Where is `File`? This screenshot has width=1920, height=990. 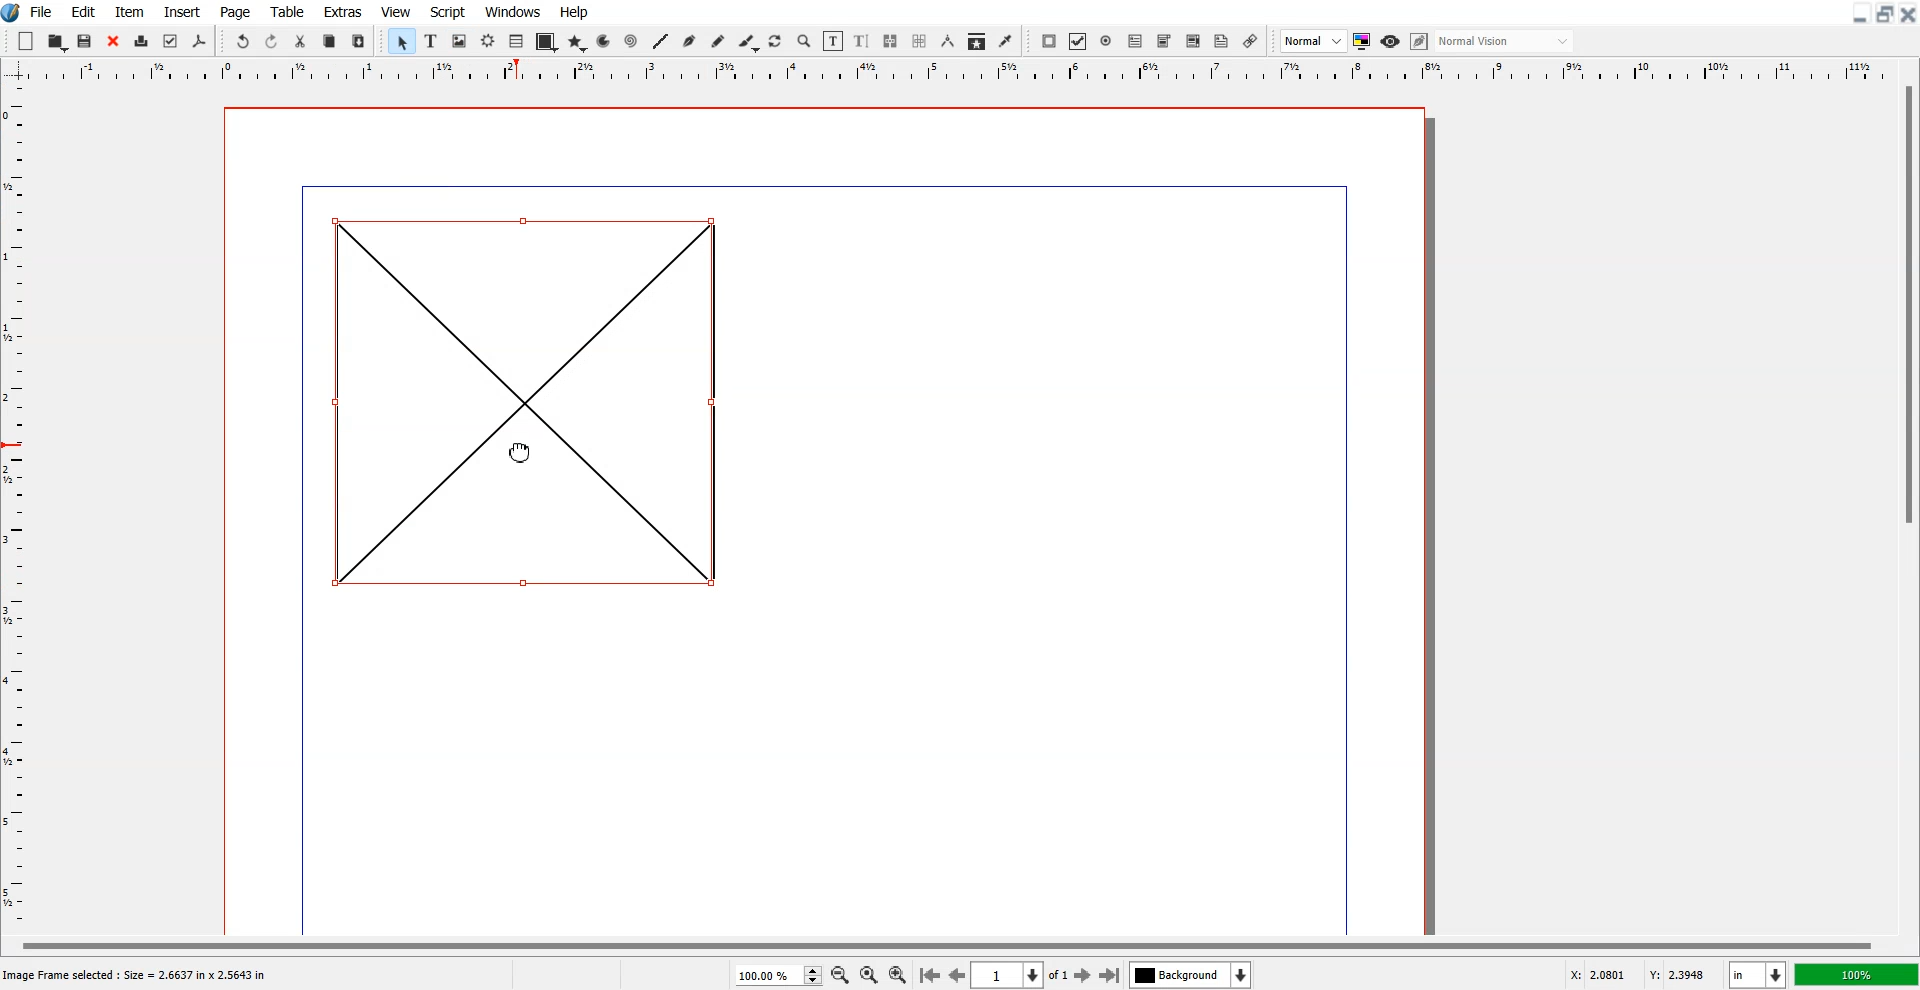
File is located at coordinates (42, 11).